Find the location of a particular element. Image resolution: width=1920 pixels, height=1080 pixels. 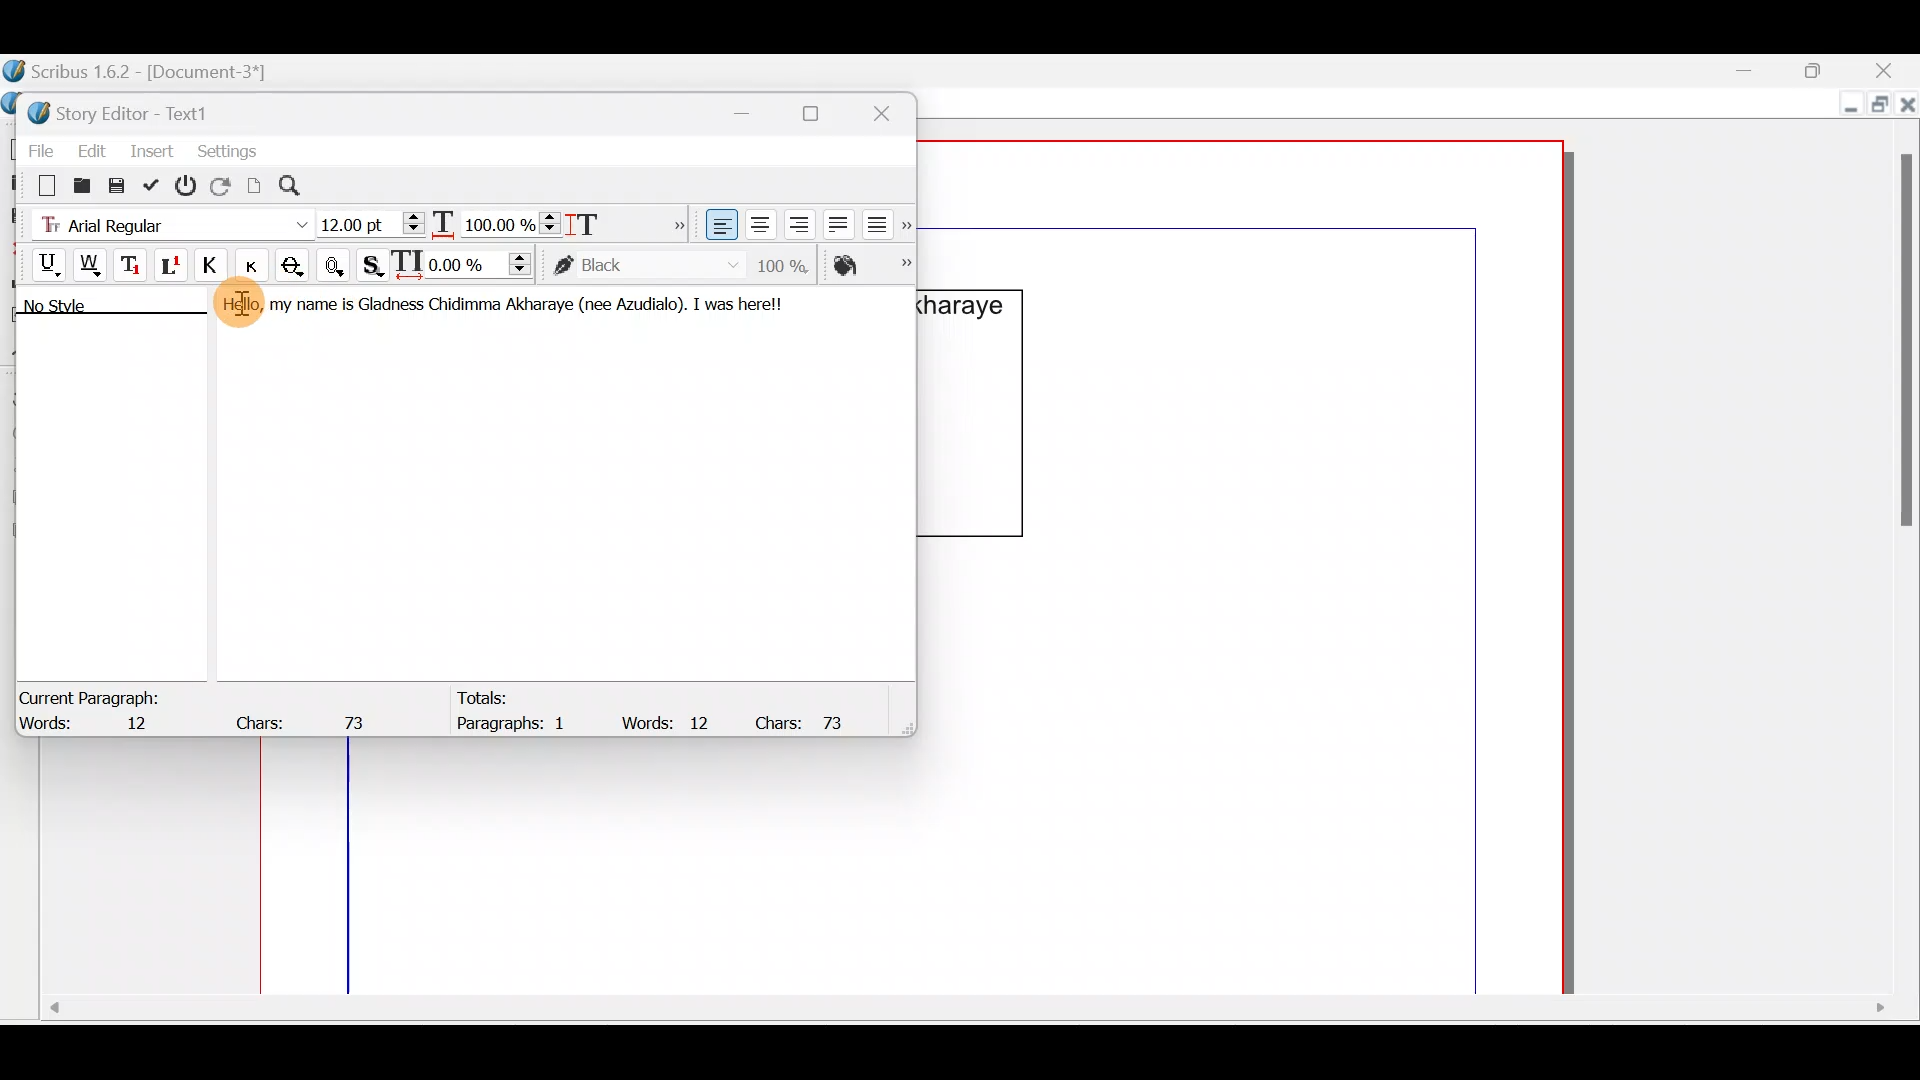

Words: 12 is located at coordinates (95, 725).